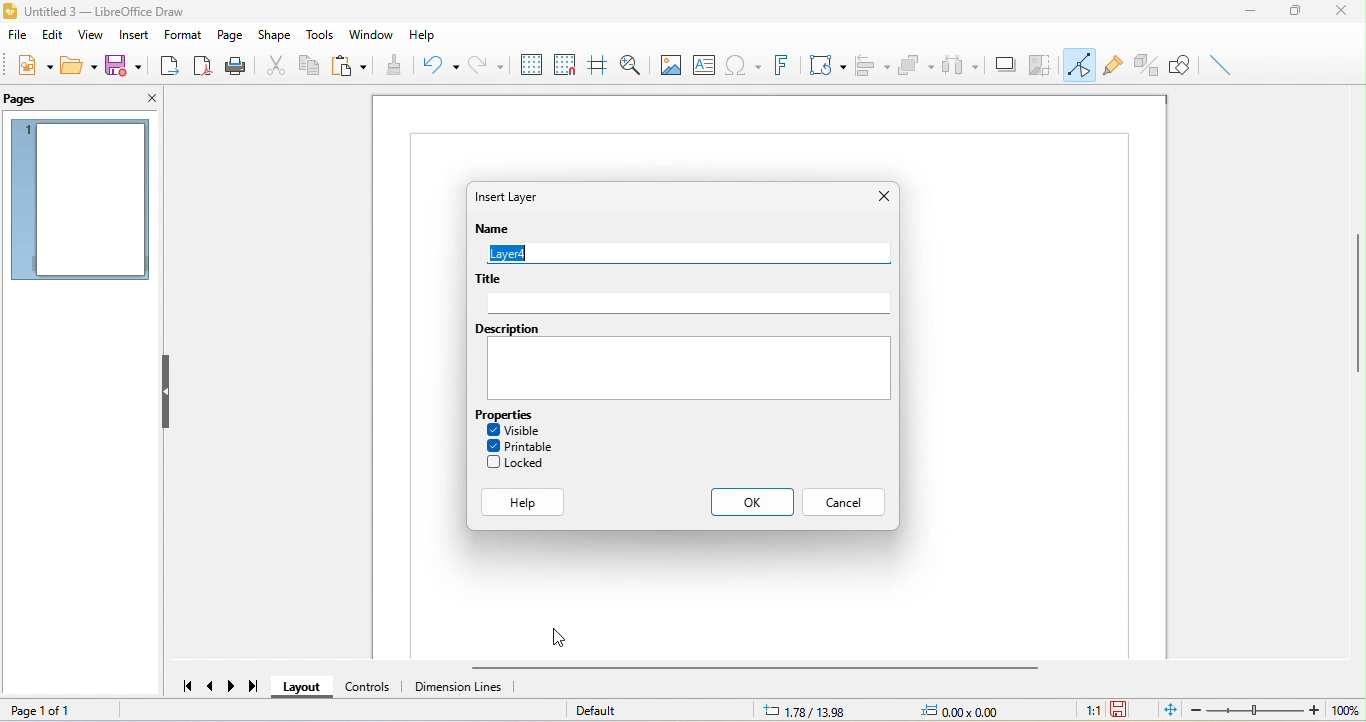 Image resolution: width=1366 pixels, height=722 pixels. What do you see at coordinates (80, 67) in the screenshot?
I see `open` at bounding box center [80, 67].